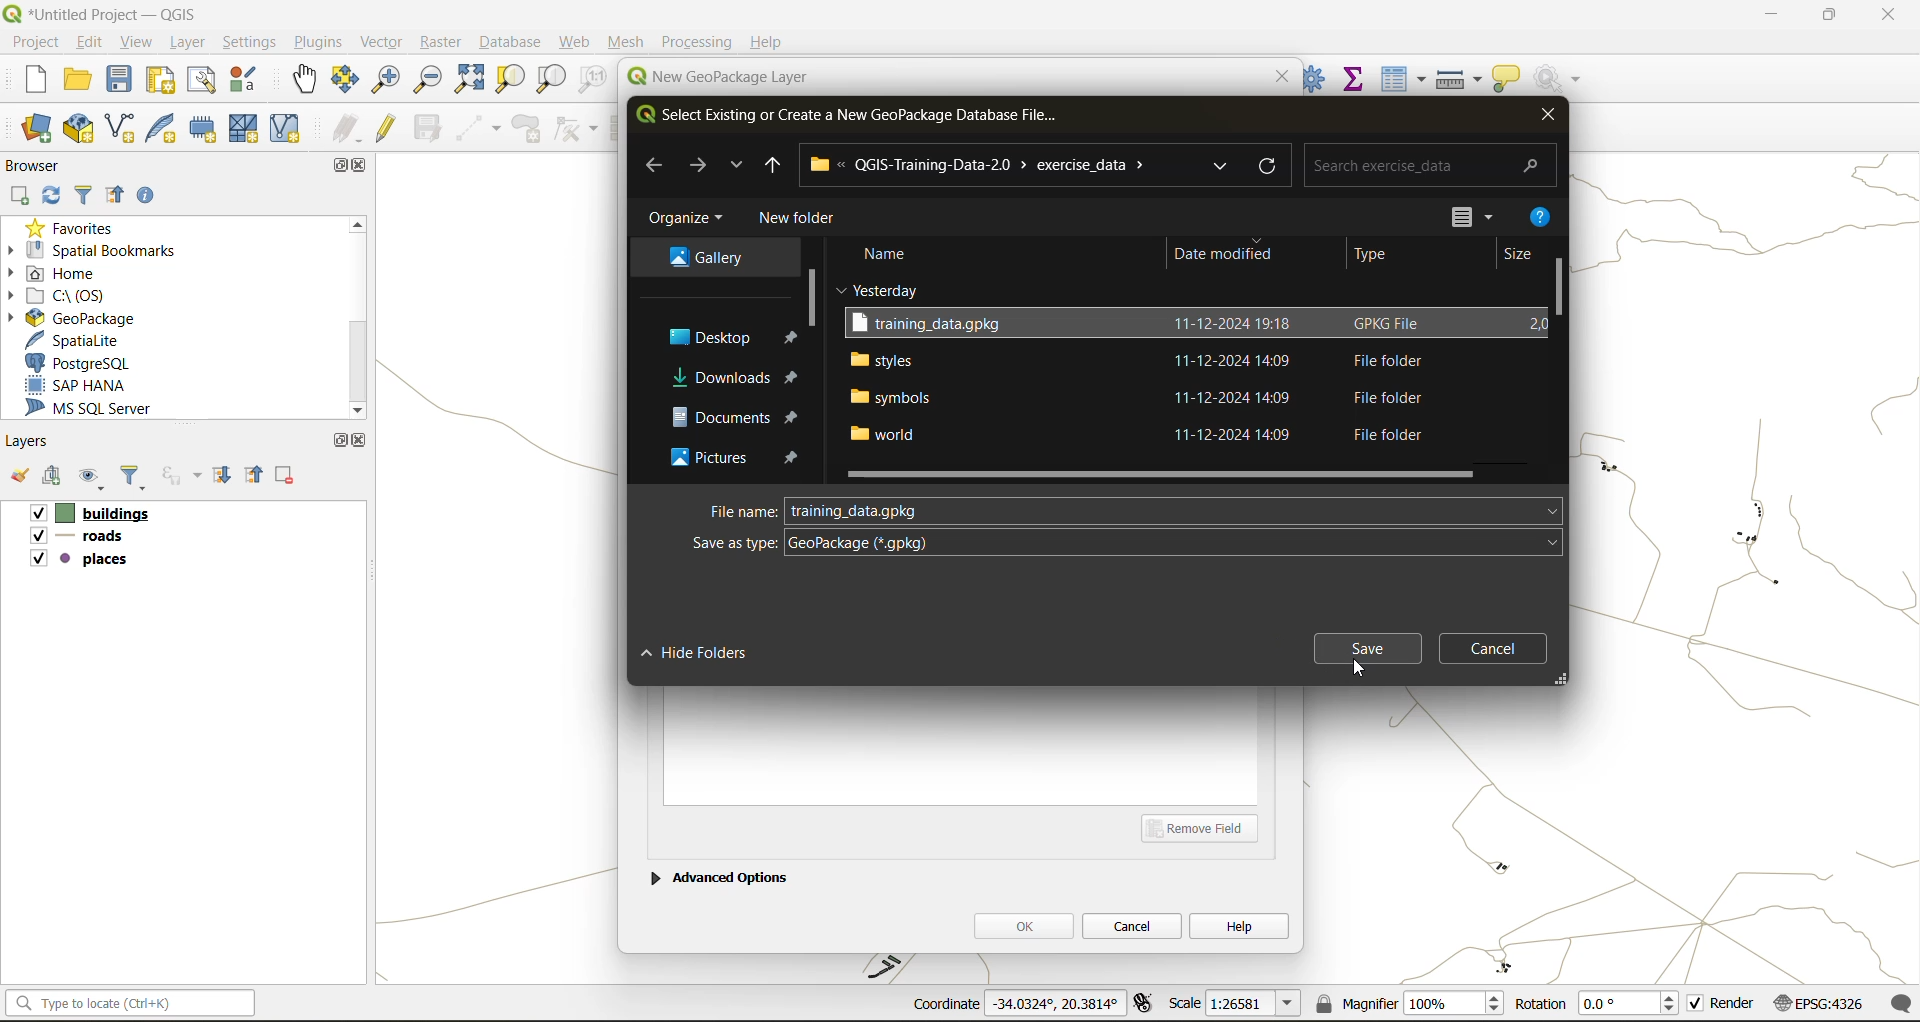 Image resolution: width=1920 pixels, height=1022 pixels. I want to click on zoom out, so click(425, 82).